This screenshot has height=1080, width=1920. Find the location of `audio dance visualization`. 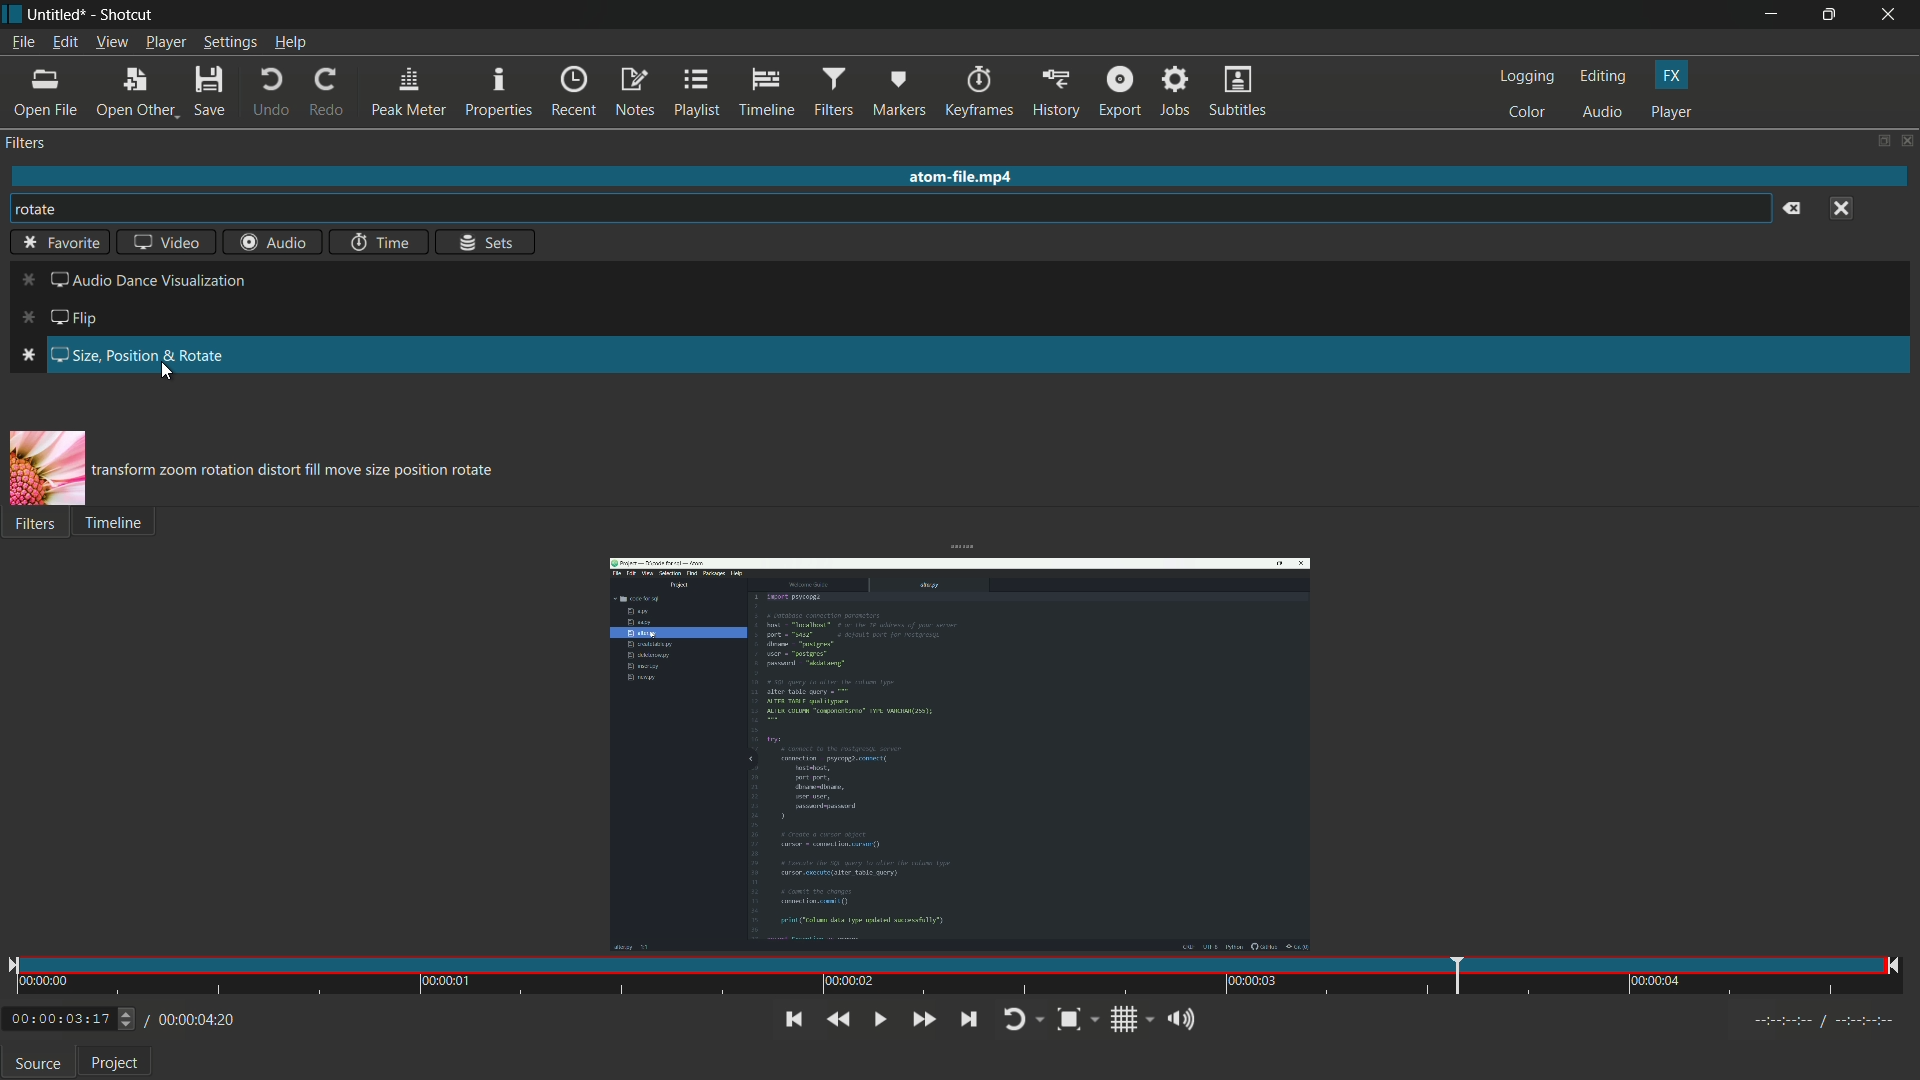

audio dance visualization is located at coordinates (133, 279).